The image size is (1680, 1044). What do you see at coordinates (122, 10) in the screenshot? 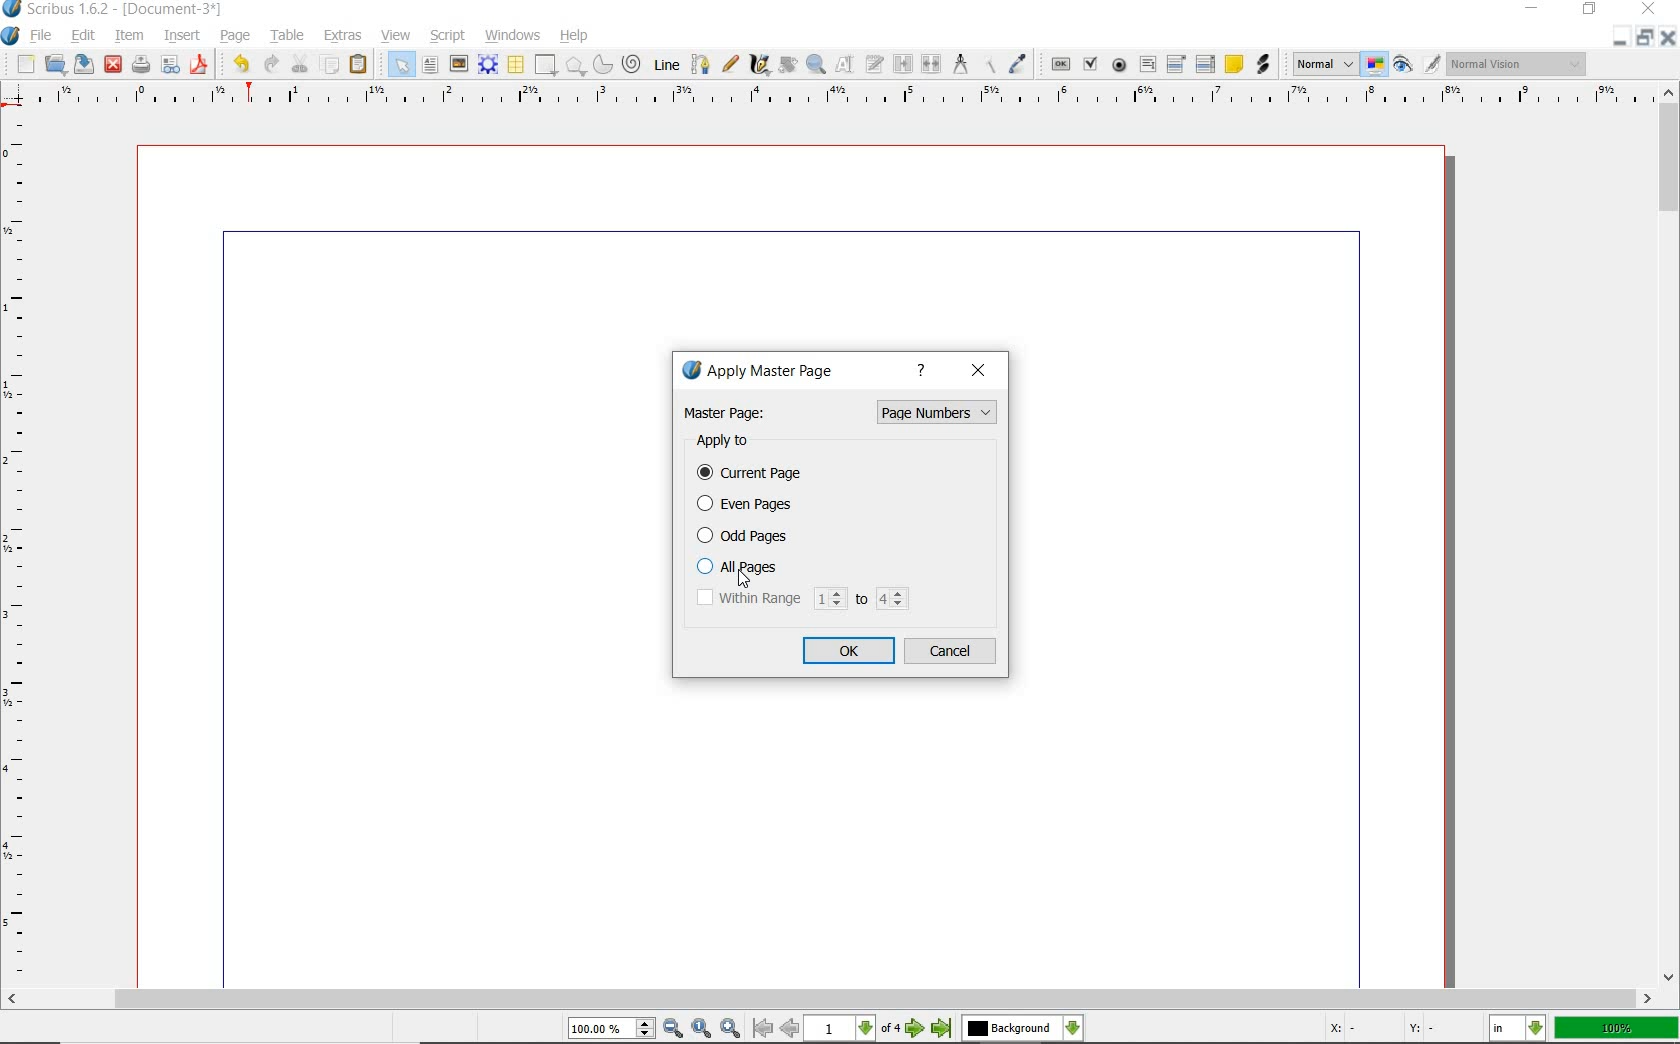
I see `Scribus 1.62 - [Document-3*]` at bounding box center [122, 10].